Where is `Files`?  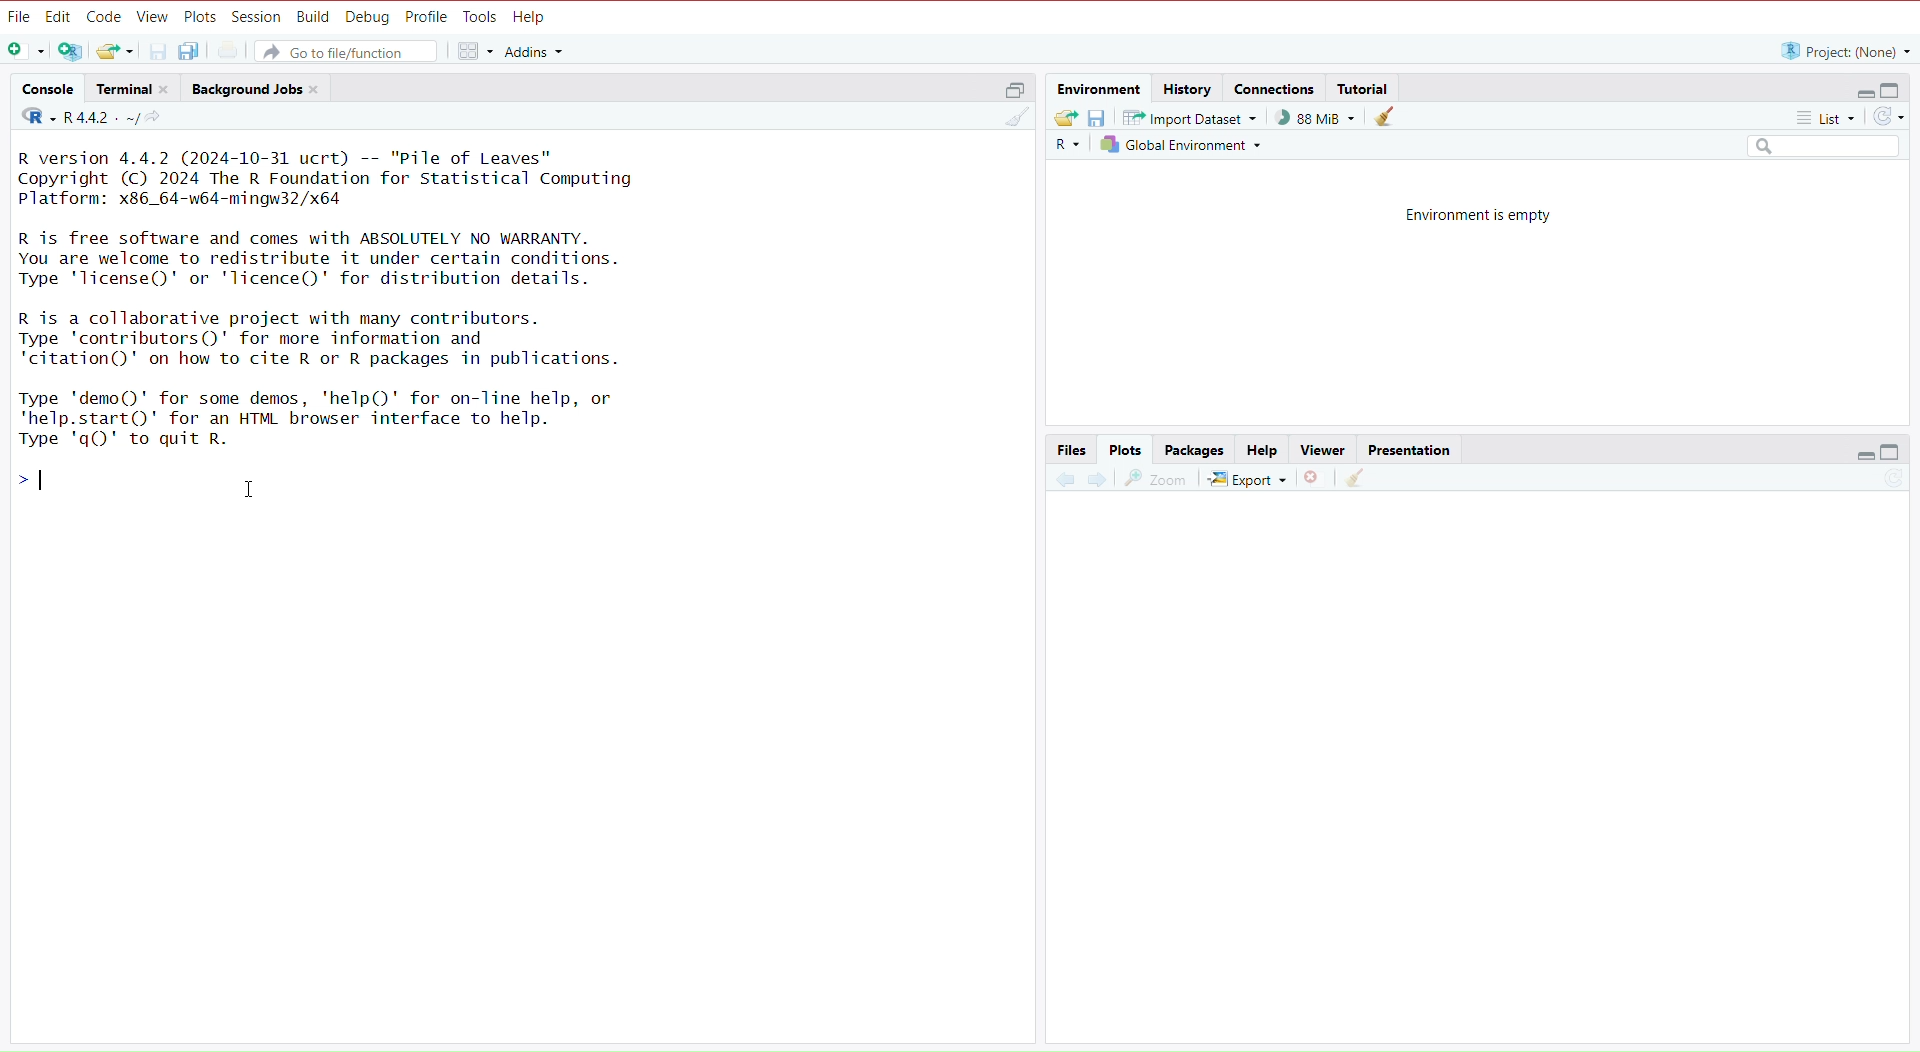
Files is located at coordinates (1071, 448).